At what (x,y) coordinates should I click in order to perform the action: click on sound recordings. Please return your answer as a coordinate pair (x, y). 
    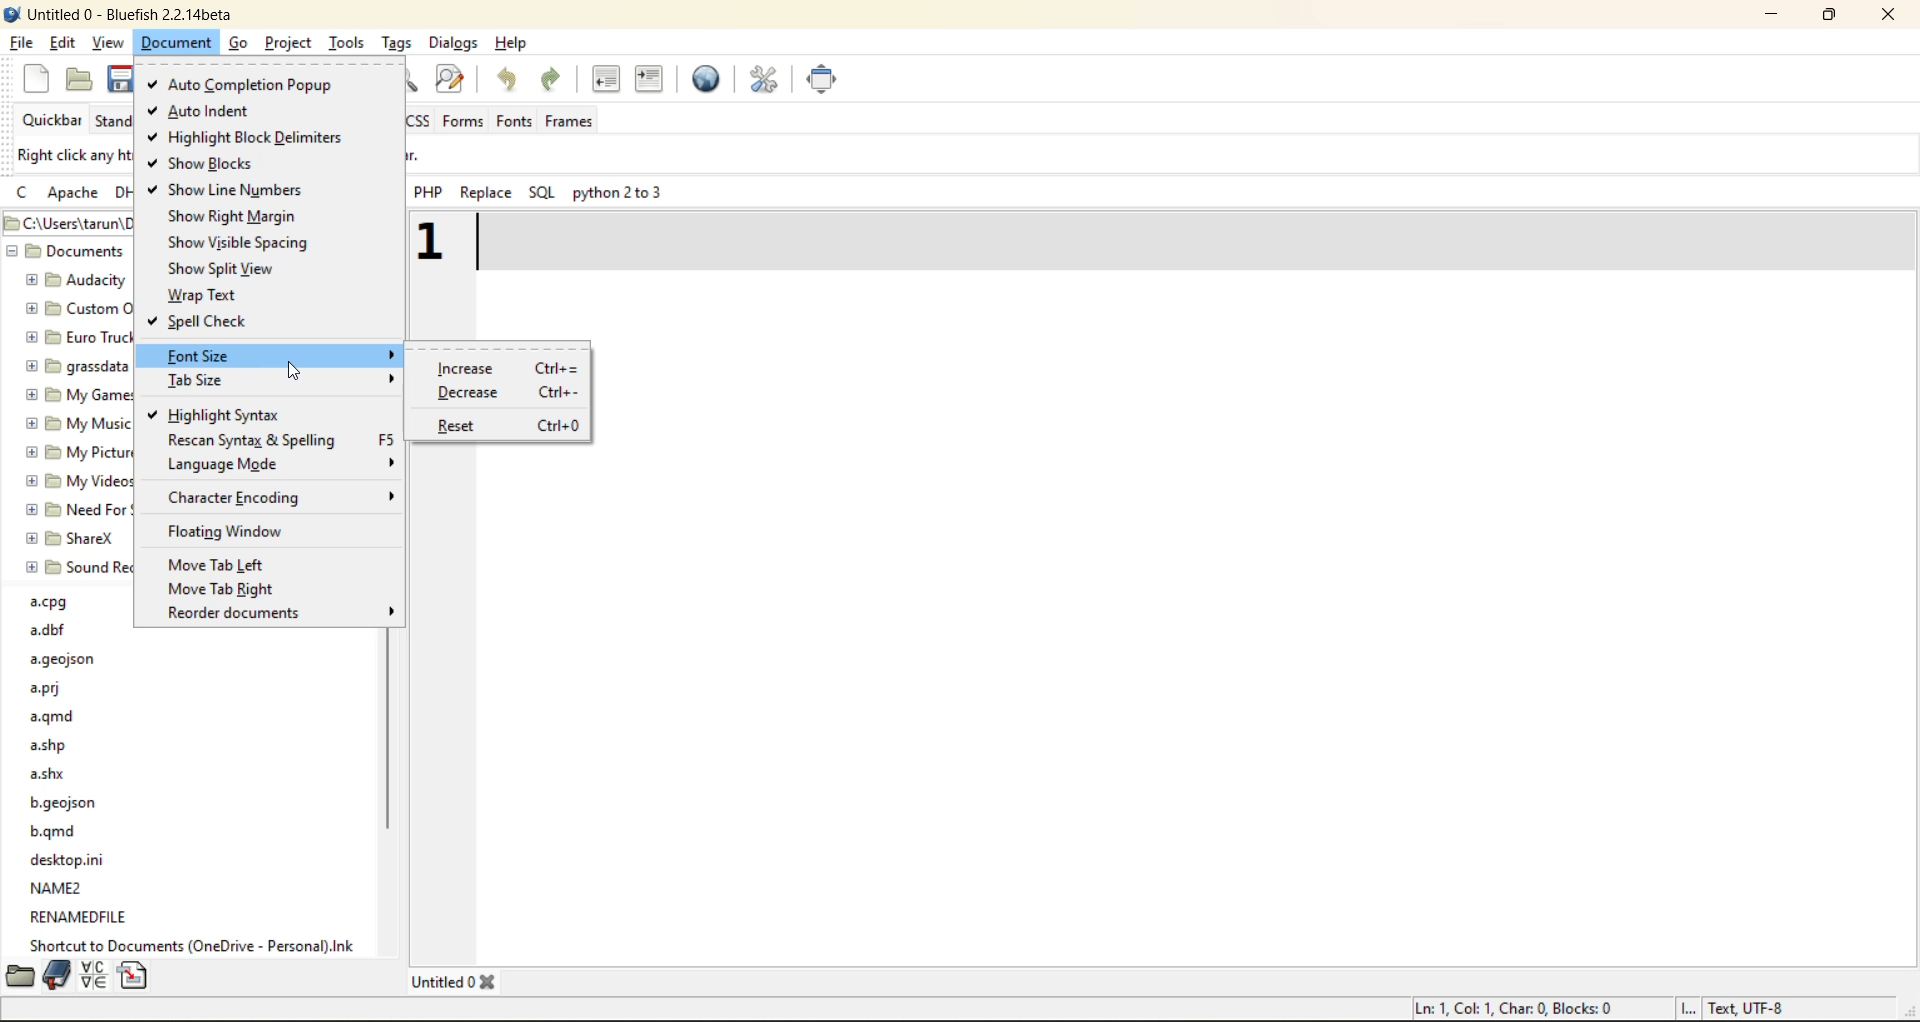
    Looking at the image, I should click on (75, 568).